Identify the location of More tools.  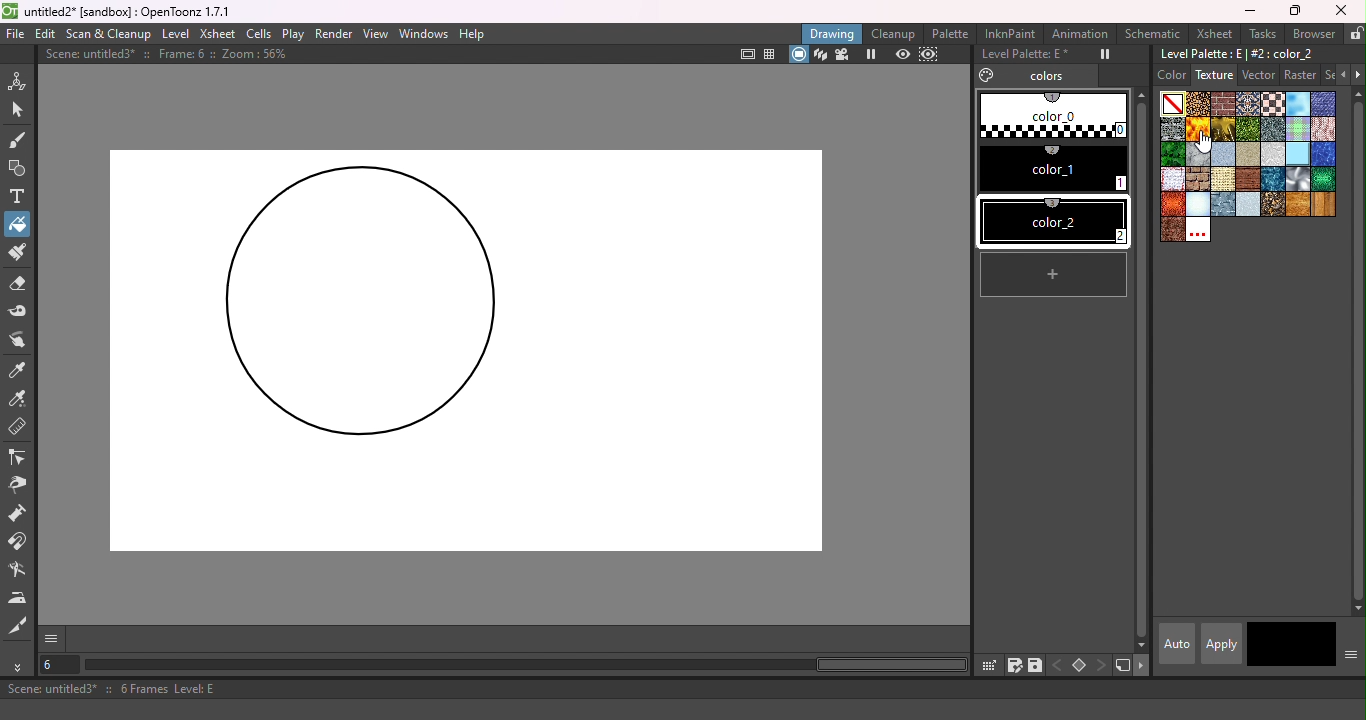
(20, 667).